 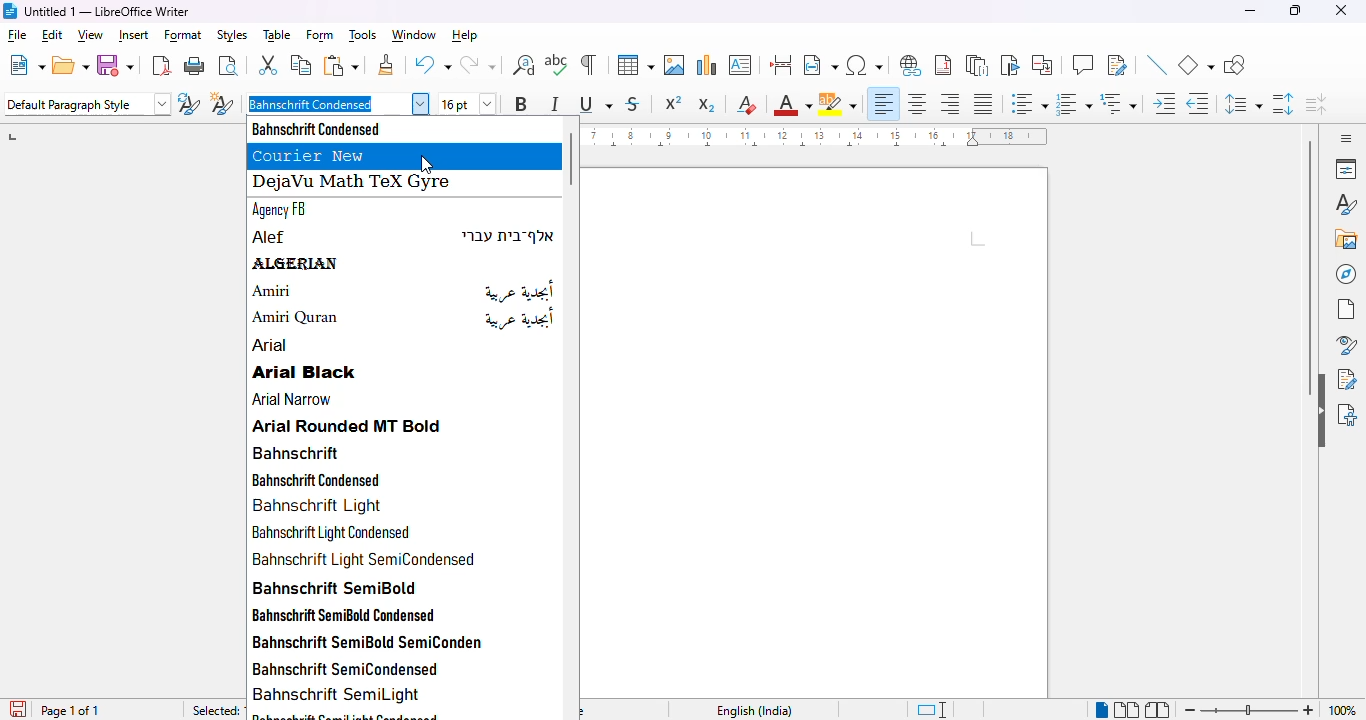 I want to click on styles, so click(x=1344, y=205).